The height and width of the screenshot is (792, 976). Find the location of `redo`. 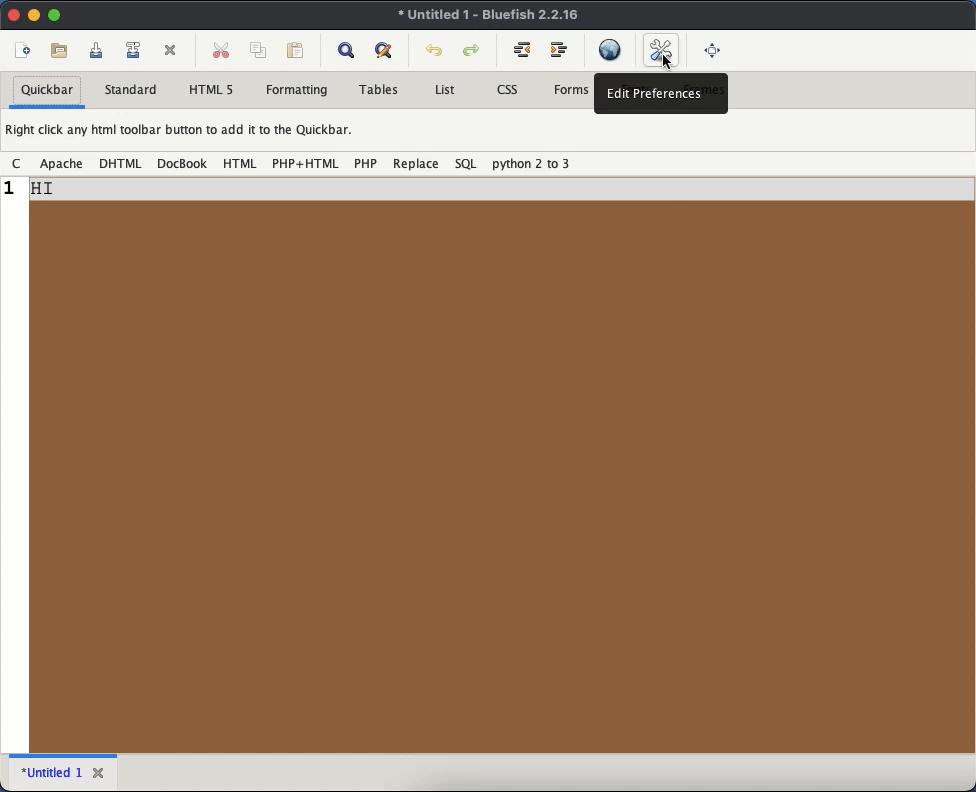

redo is located at coordinates (472, 50).